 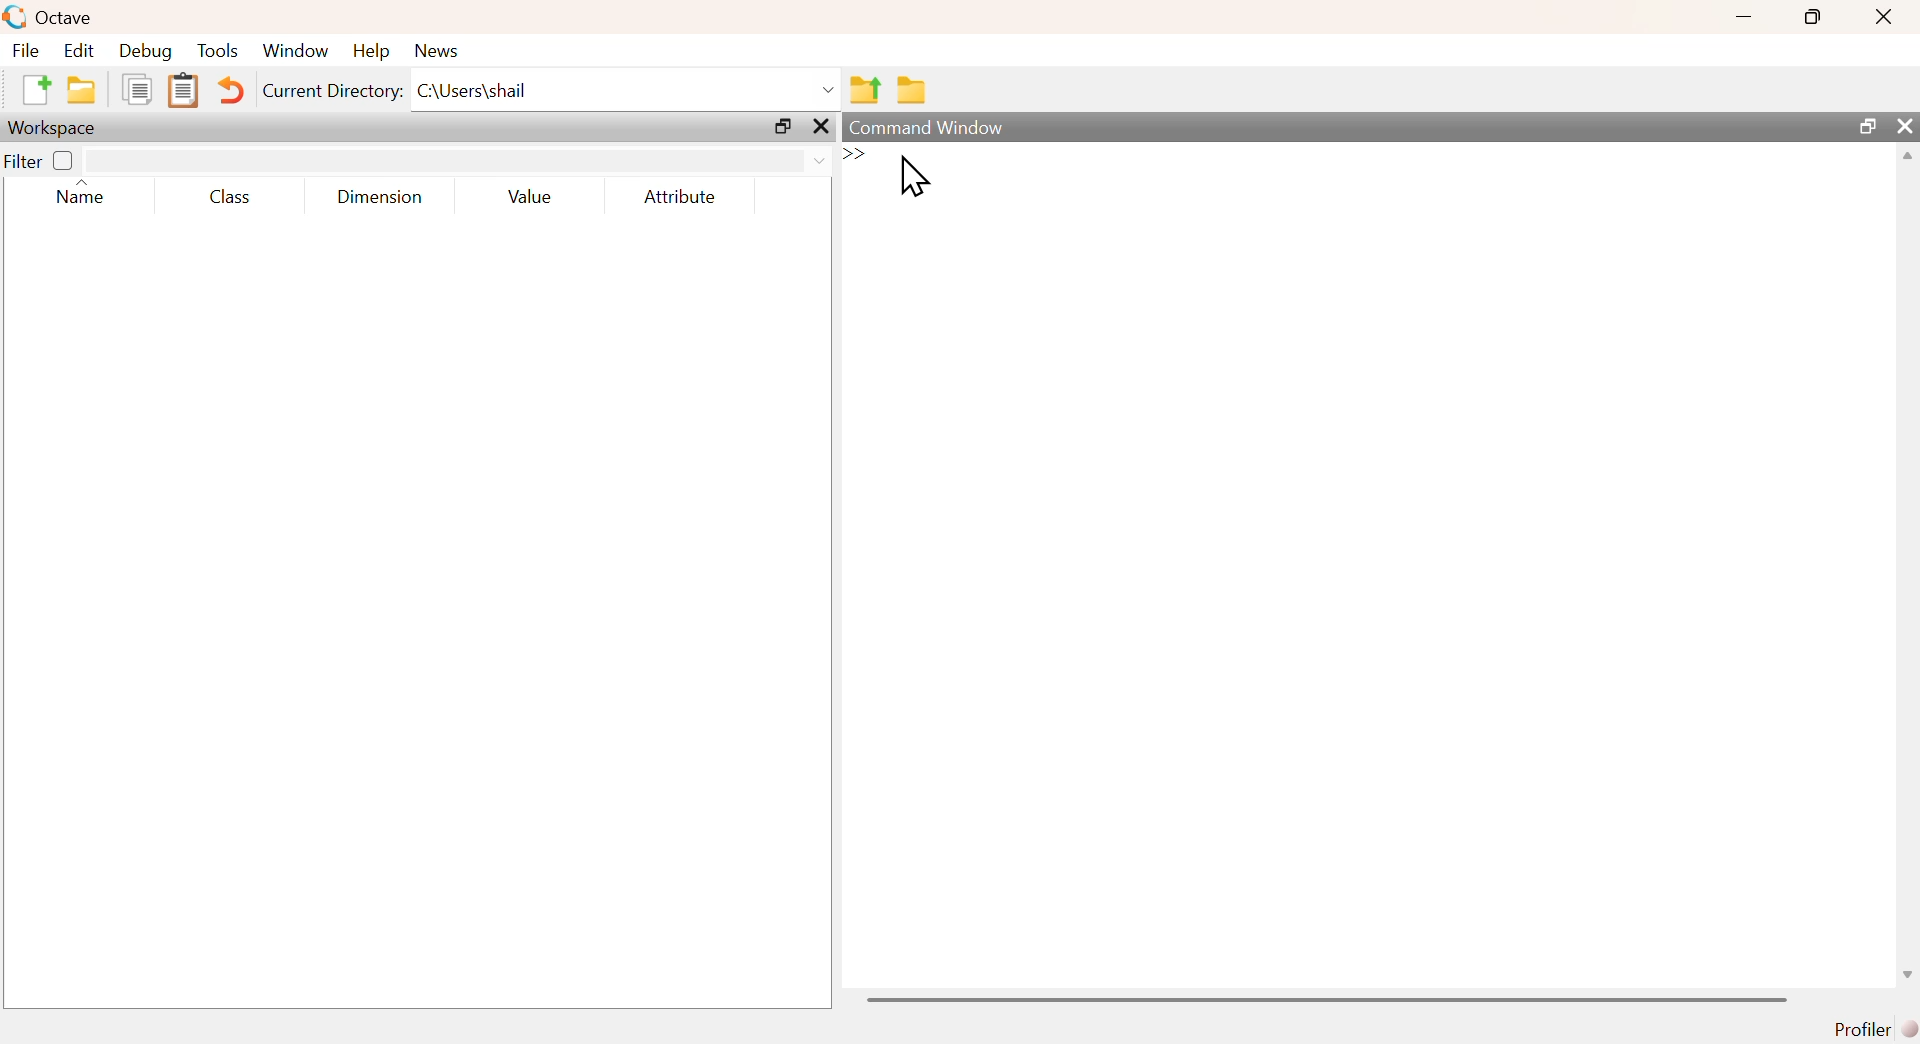 I want to click on dimension, so click(x=385, y=200).